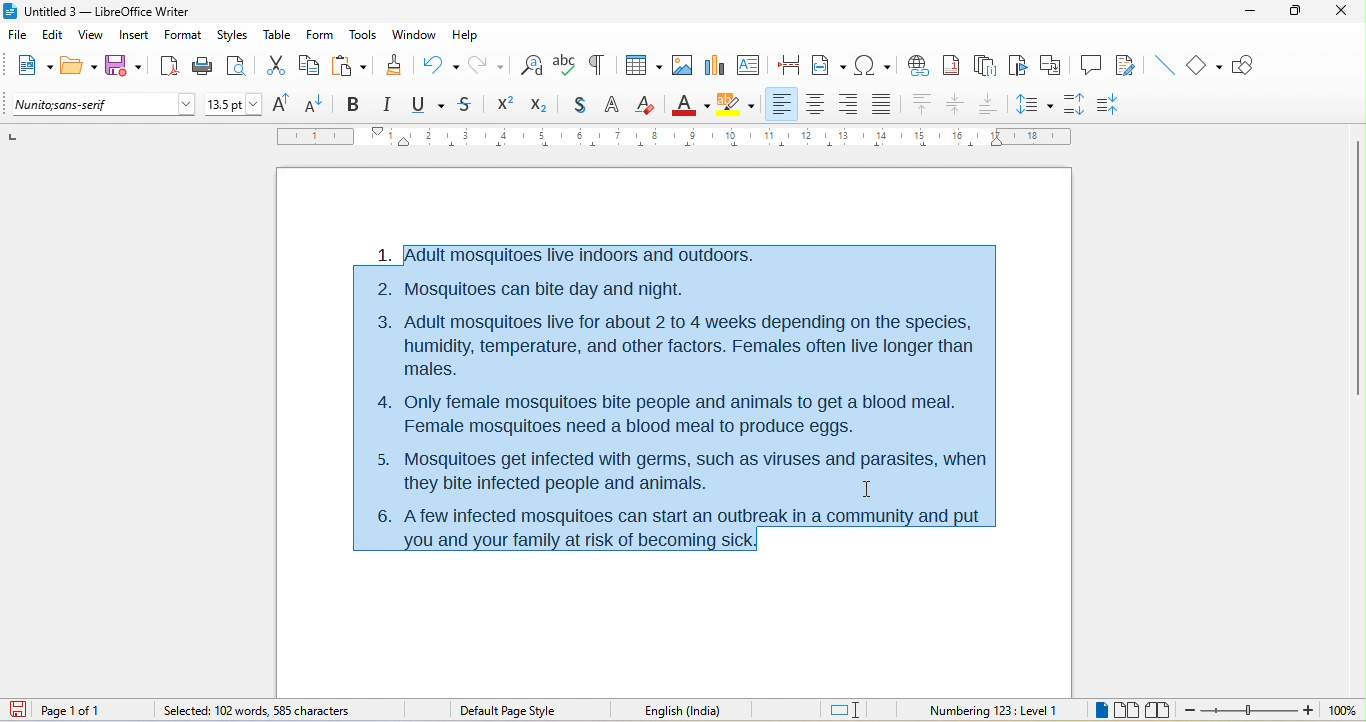 The image size is (1366, 722). Describe the element at coordinates (1342, 15) in the screenshot. I see `close` at that location.